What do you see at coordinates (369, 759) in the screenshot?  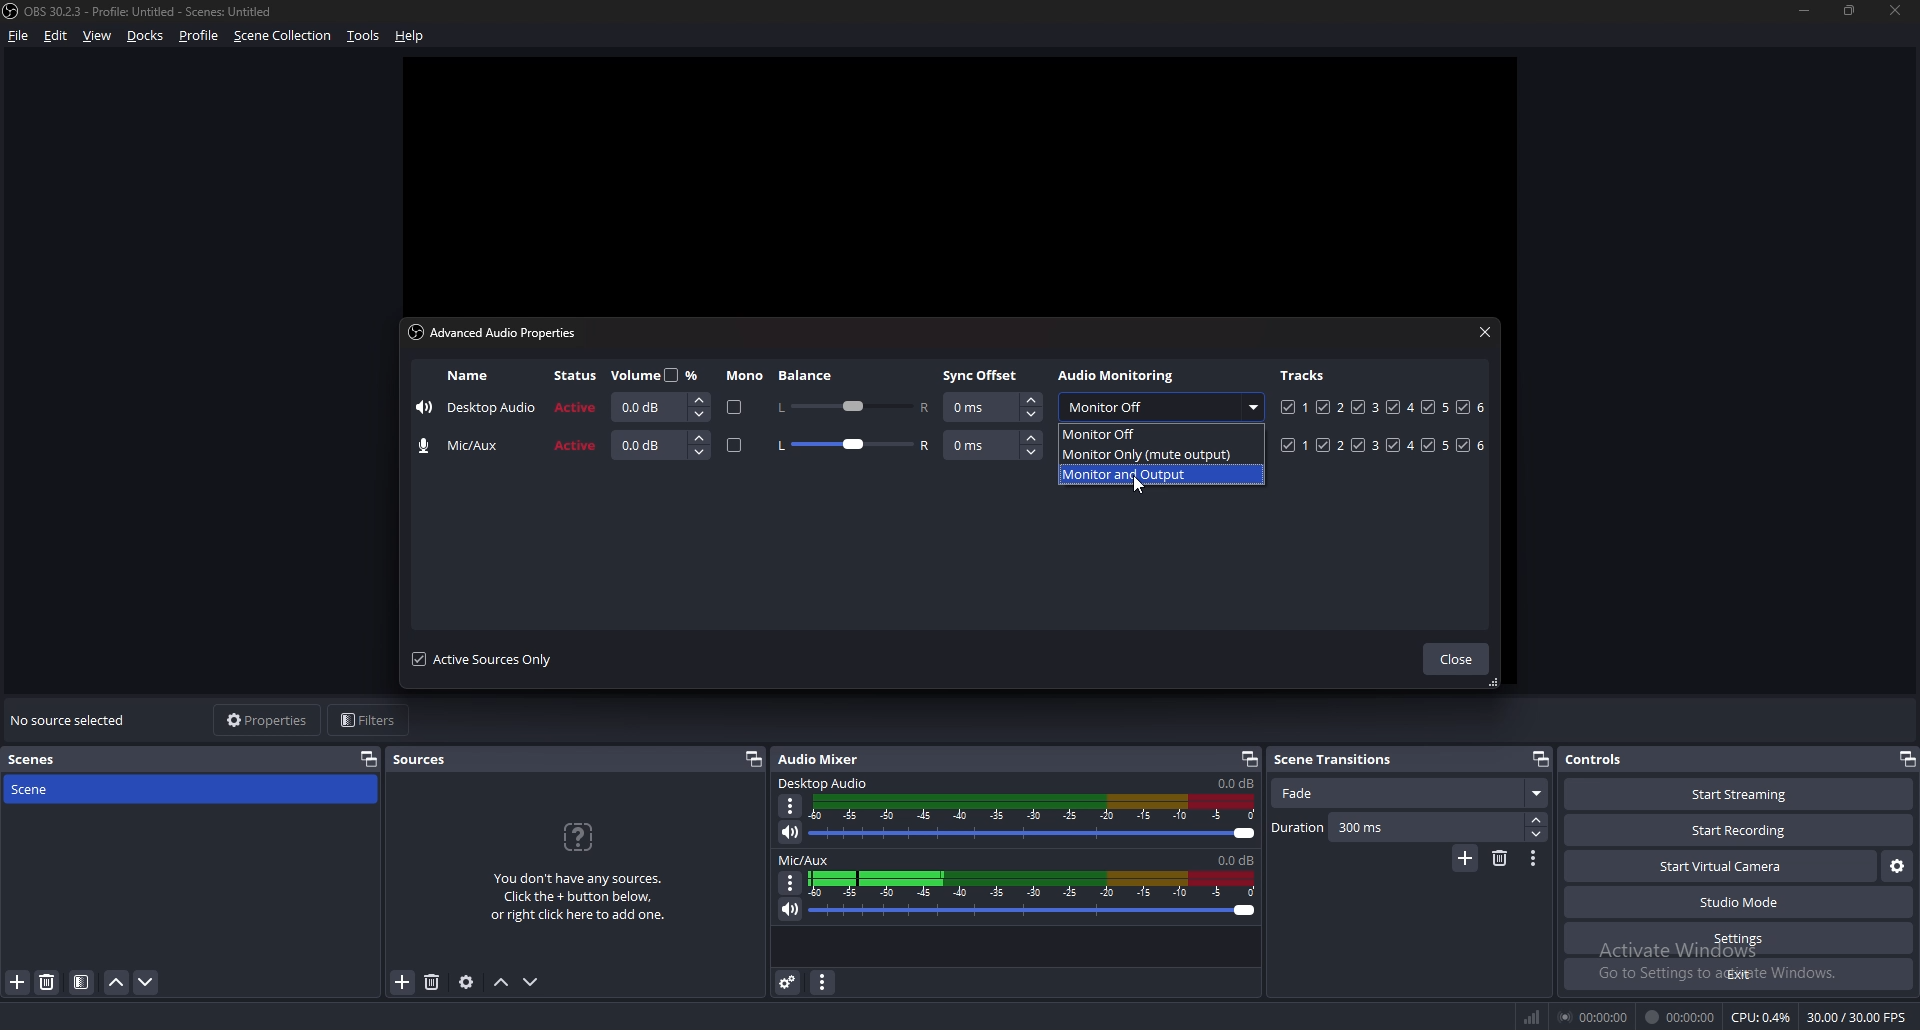 I see `pop out` at bounding box center [369, 759].